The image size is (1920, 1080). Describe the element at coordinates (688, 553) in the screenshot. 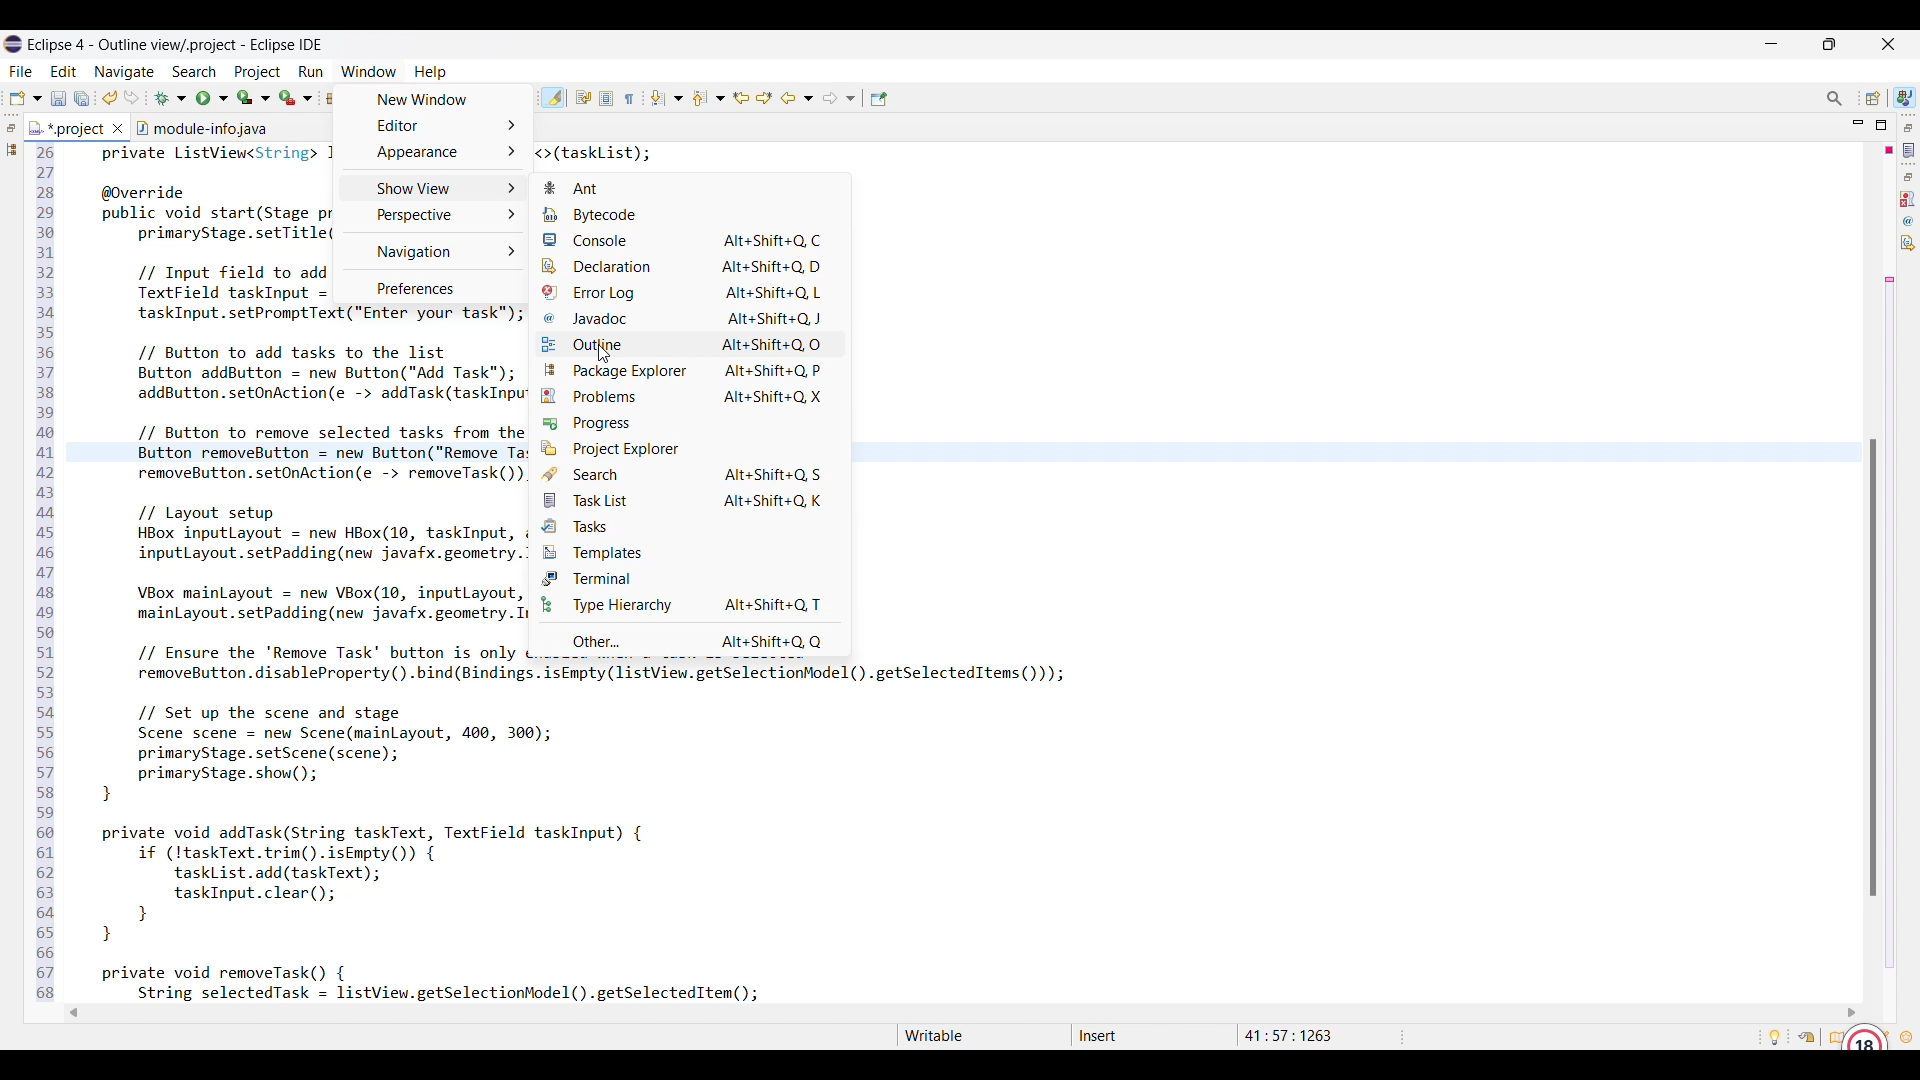

I see `Templates` at that location.